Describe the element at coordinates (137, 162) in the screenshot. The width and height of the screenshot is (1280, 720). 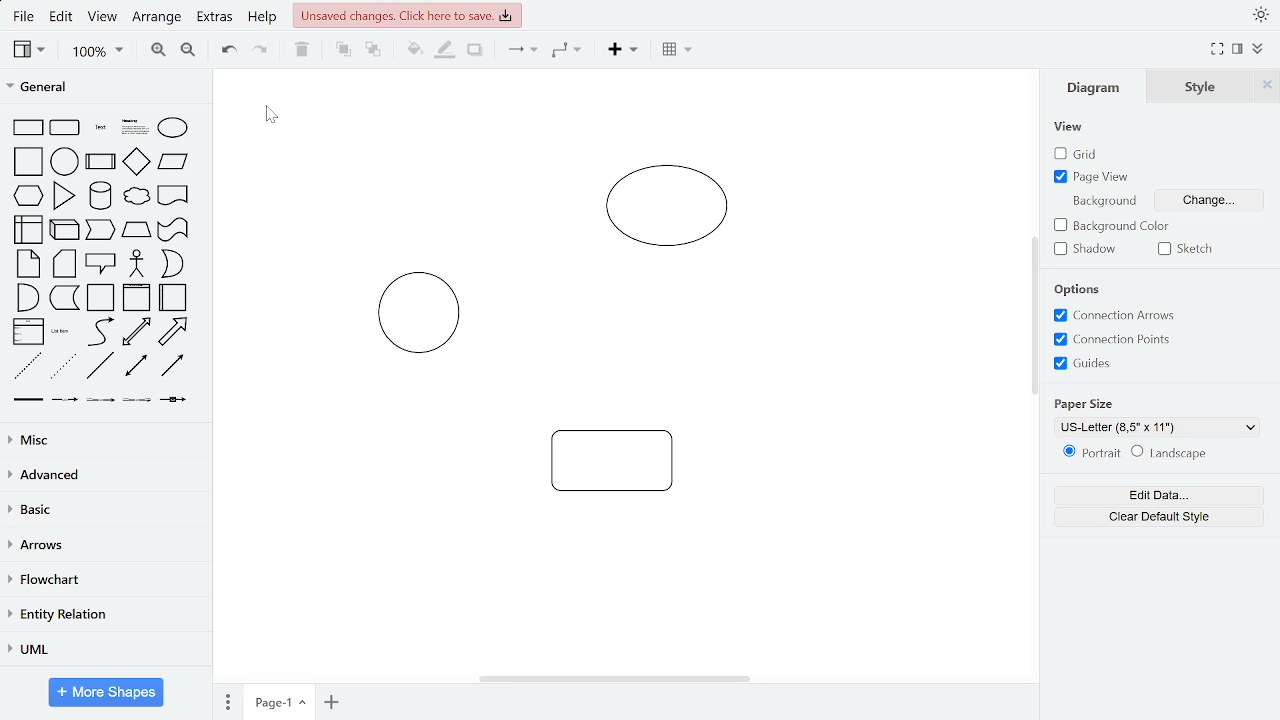
I see `diamond` at that location.